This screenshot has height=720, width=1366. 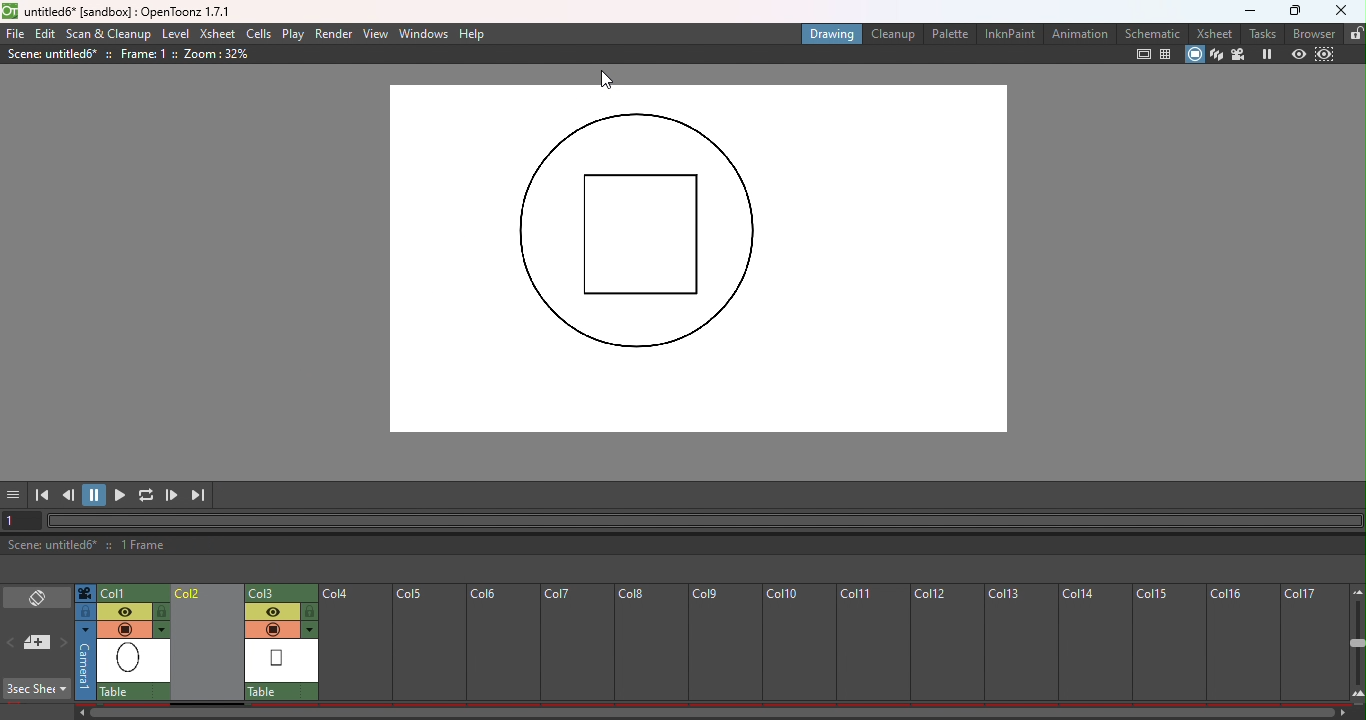 What do you see at coordinates (122, 495) in the screenshot?
I see `Play` at bounding box center [122, 495].